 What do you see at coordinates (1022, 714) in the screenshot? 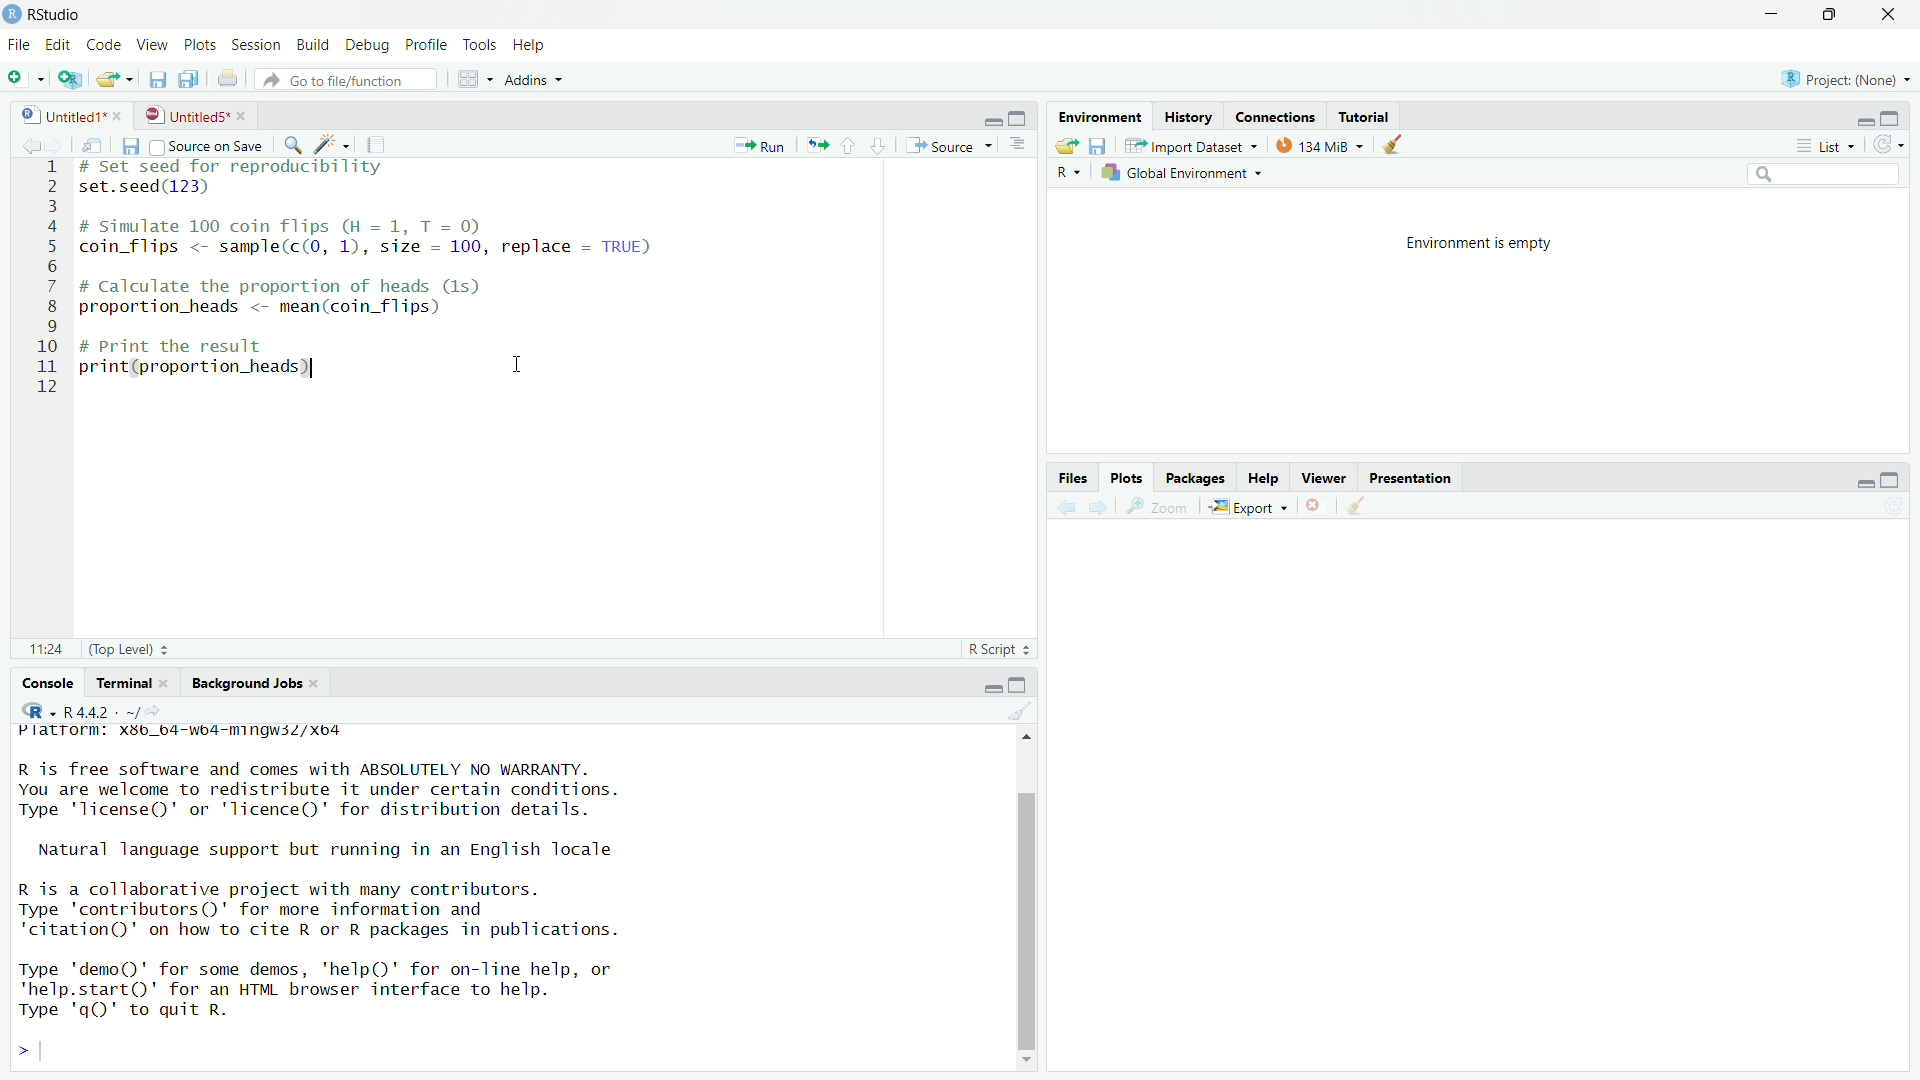
I see `clear console` at bounding box center [1022, 714].